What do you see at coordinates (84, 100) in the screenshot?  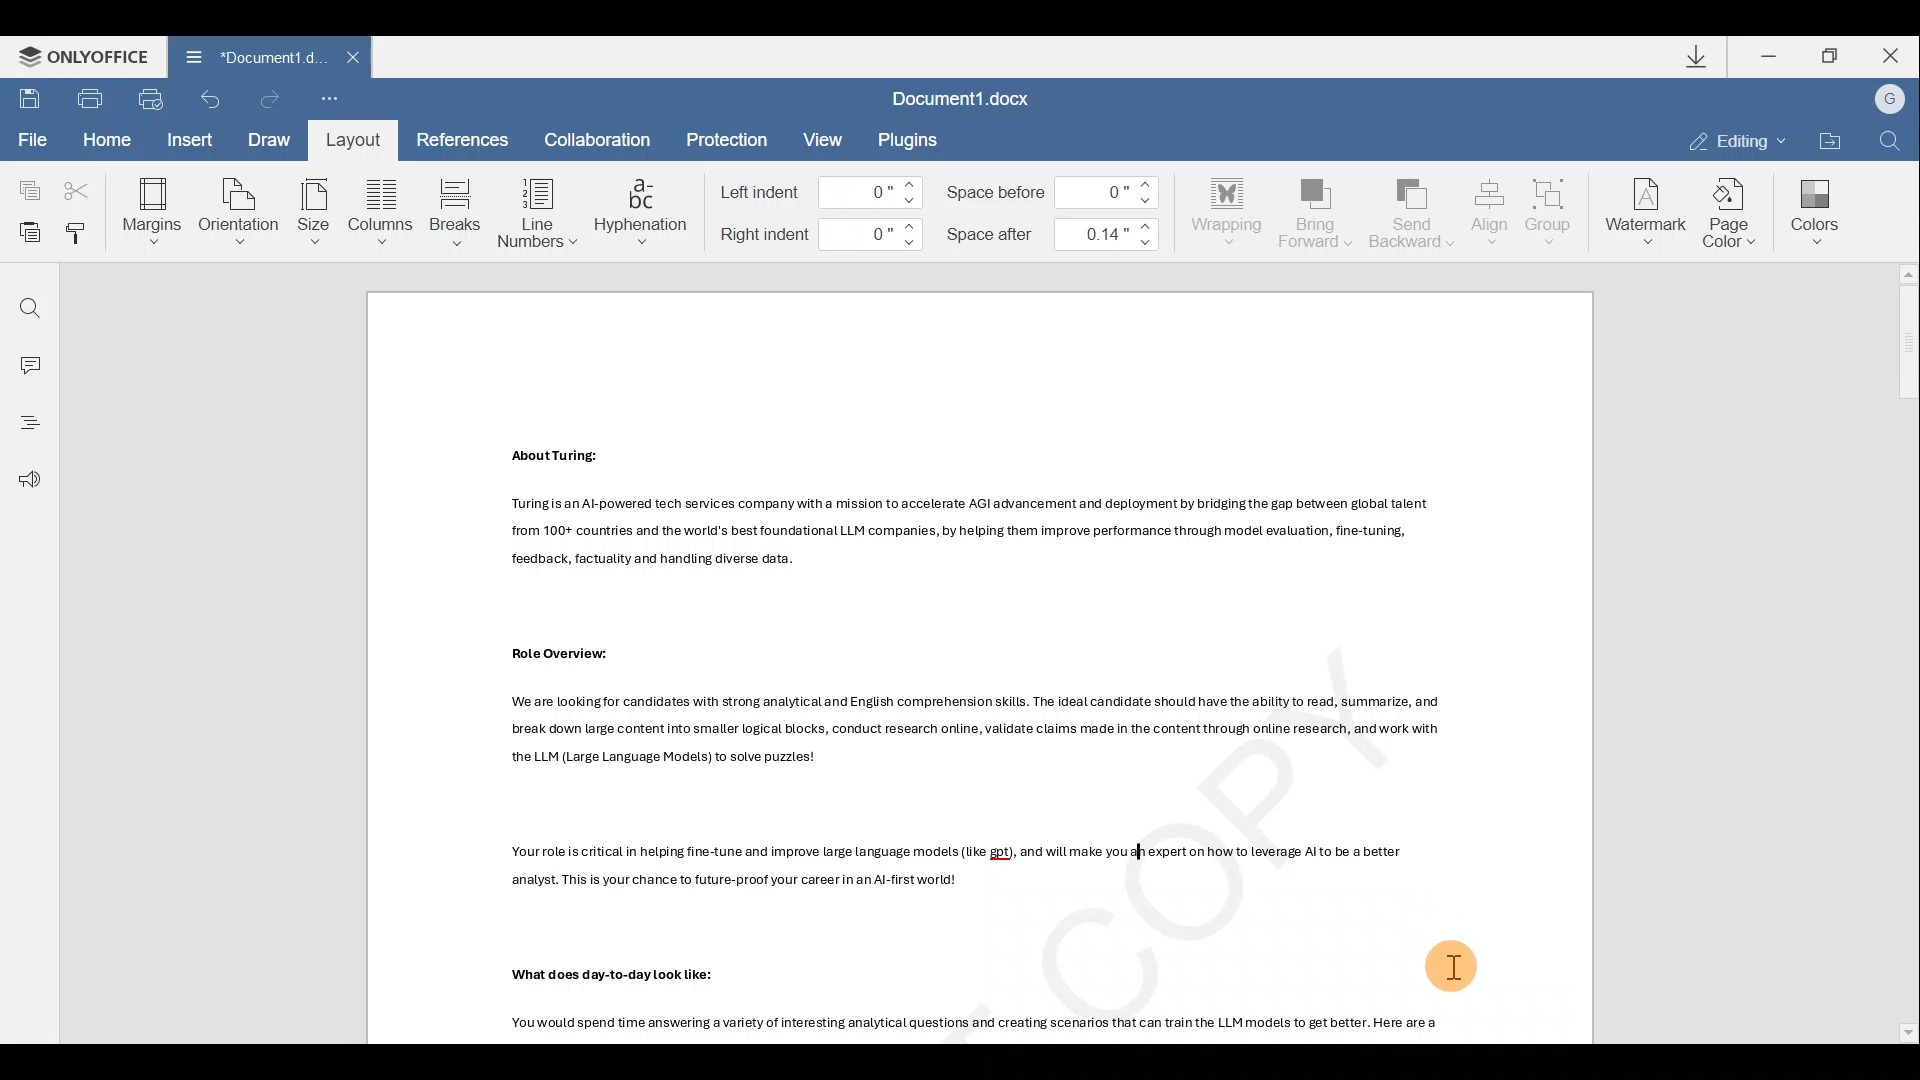 I see `Print file` at bounding box center [84, 100].